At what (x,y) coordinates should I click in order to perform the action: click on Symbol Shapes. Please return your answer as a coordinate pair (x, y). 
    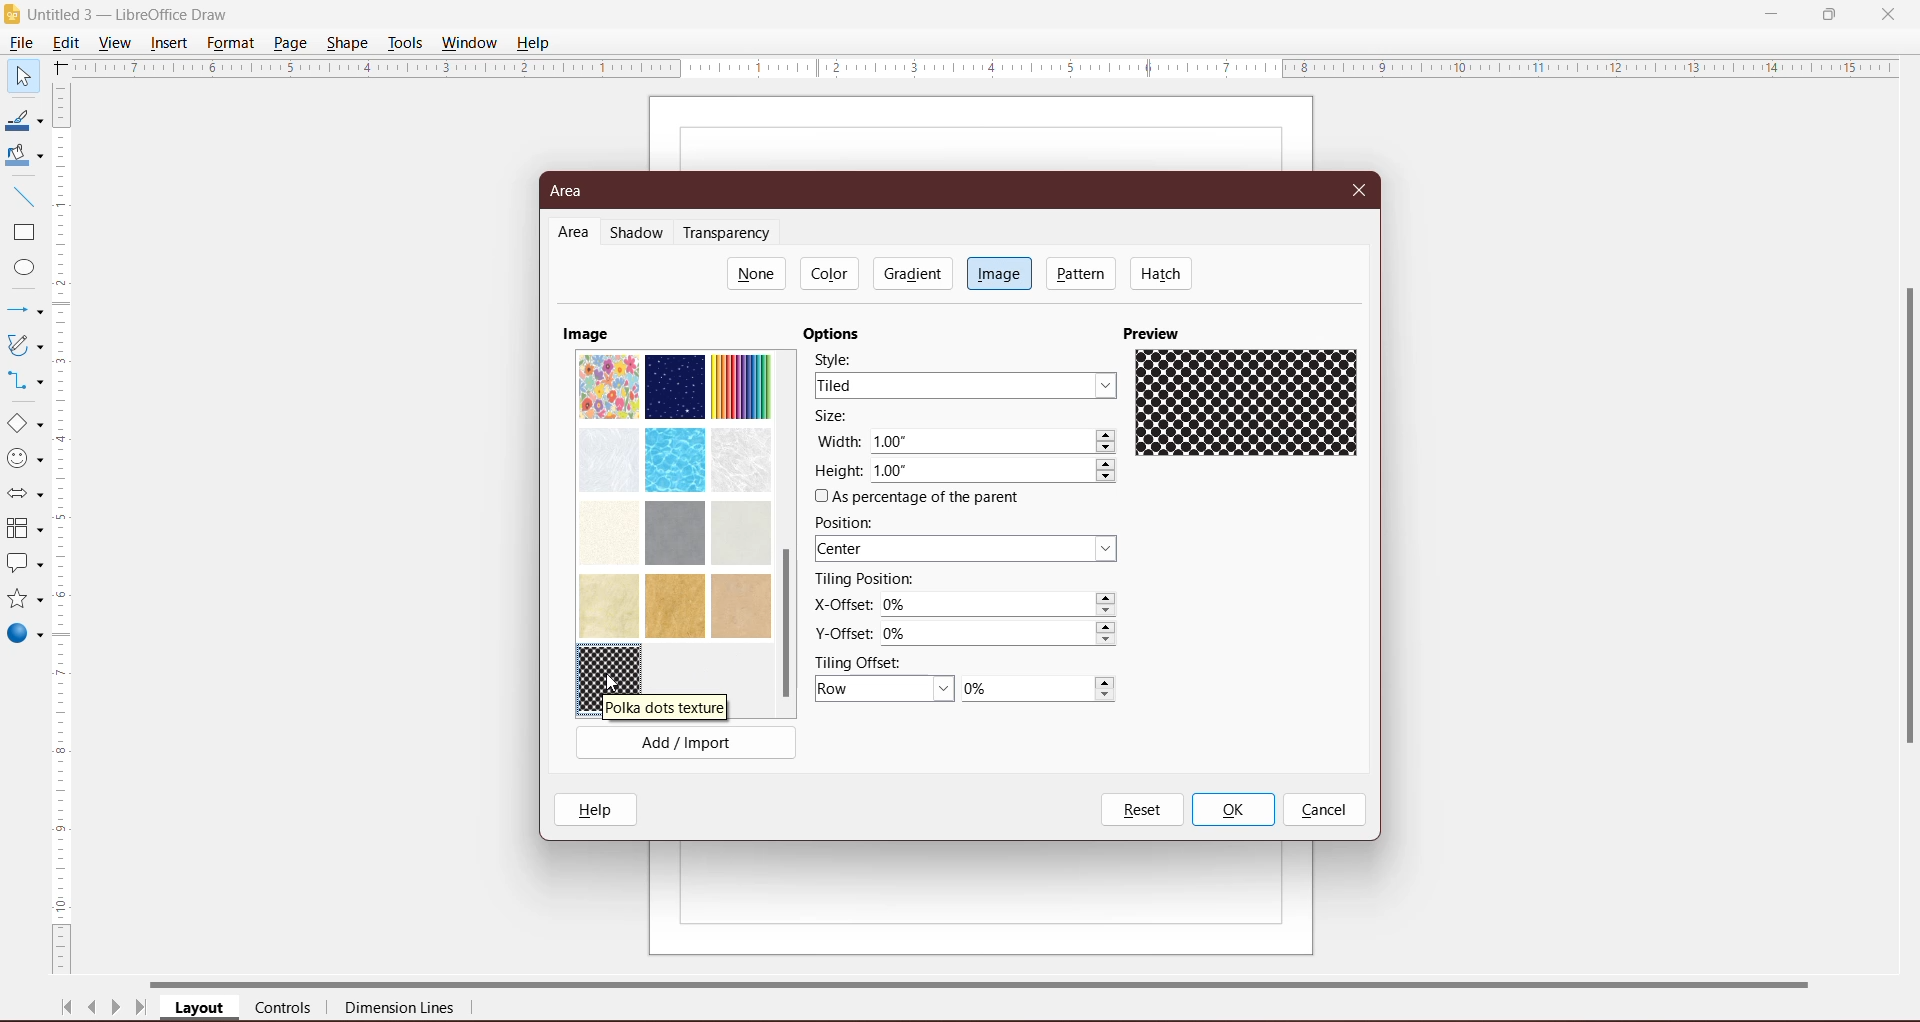
    Looking at the image, I should click on (24, 459).